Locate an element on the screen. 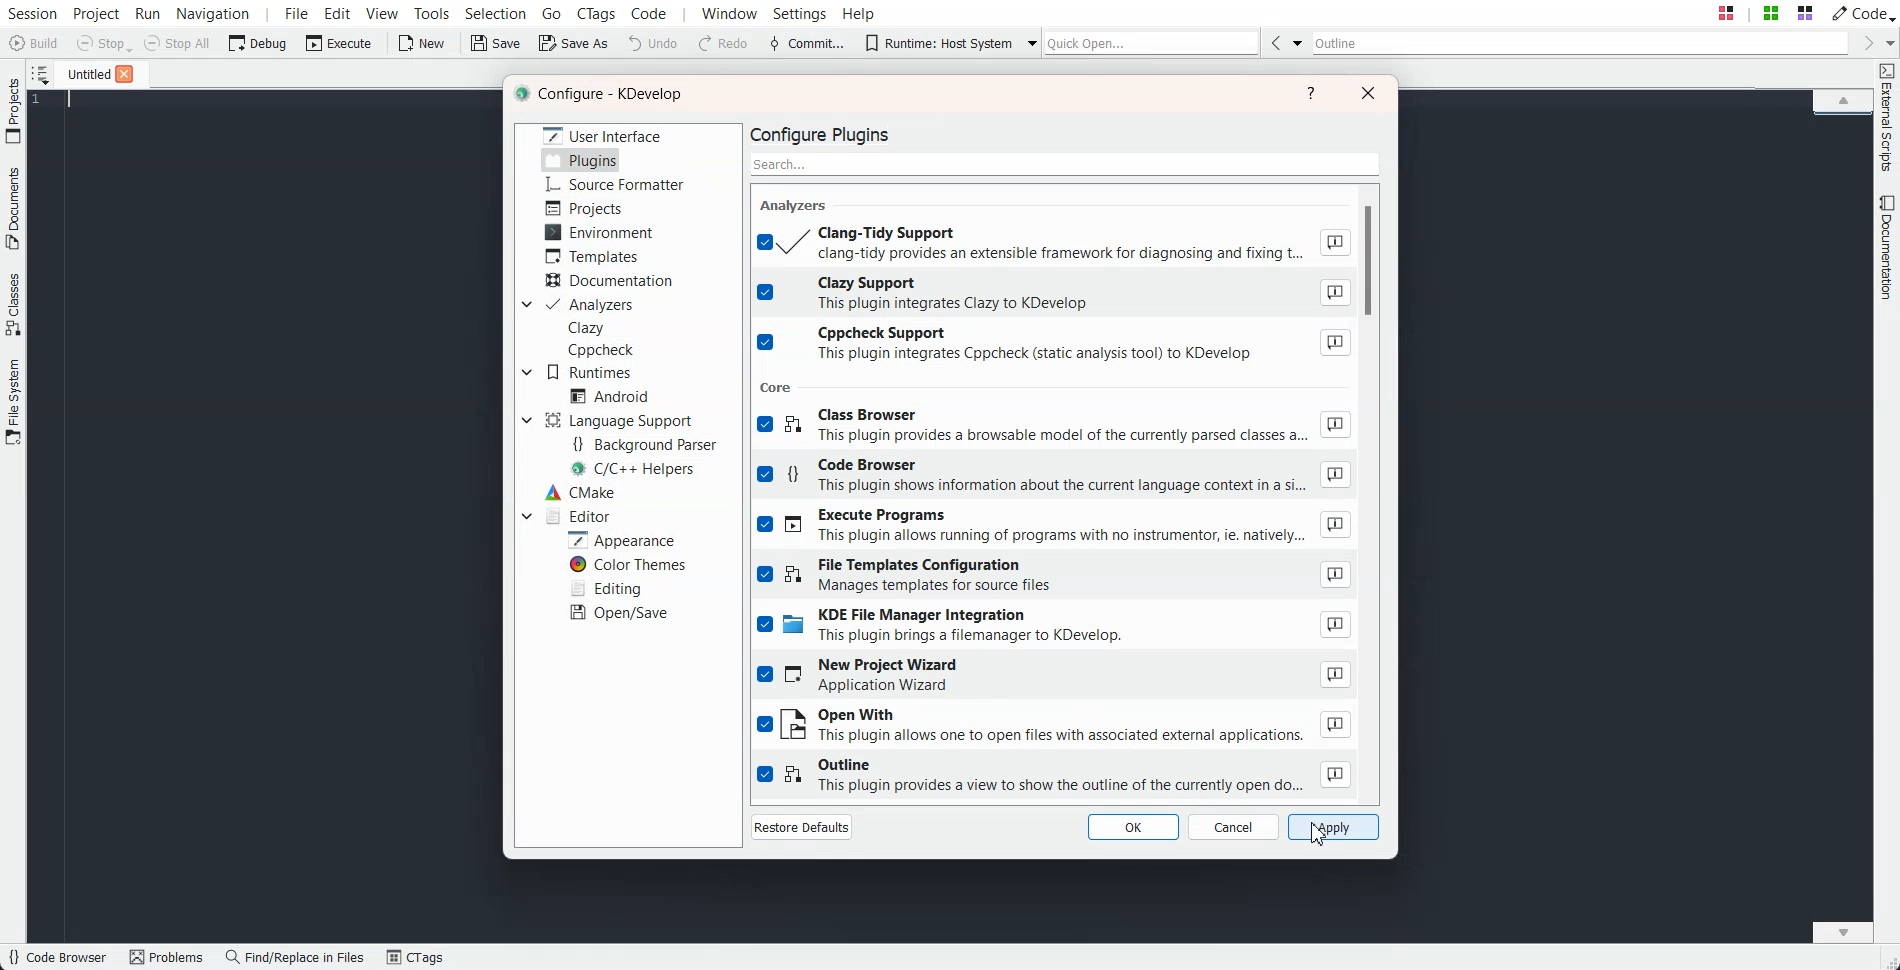 This screenshot has height=970, width=1900. Background Parser is located at coordinates (644, 443).